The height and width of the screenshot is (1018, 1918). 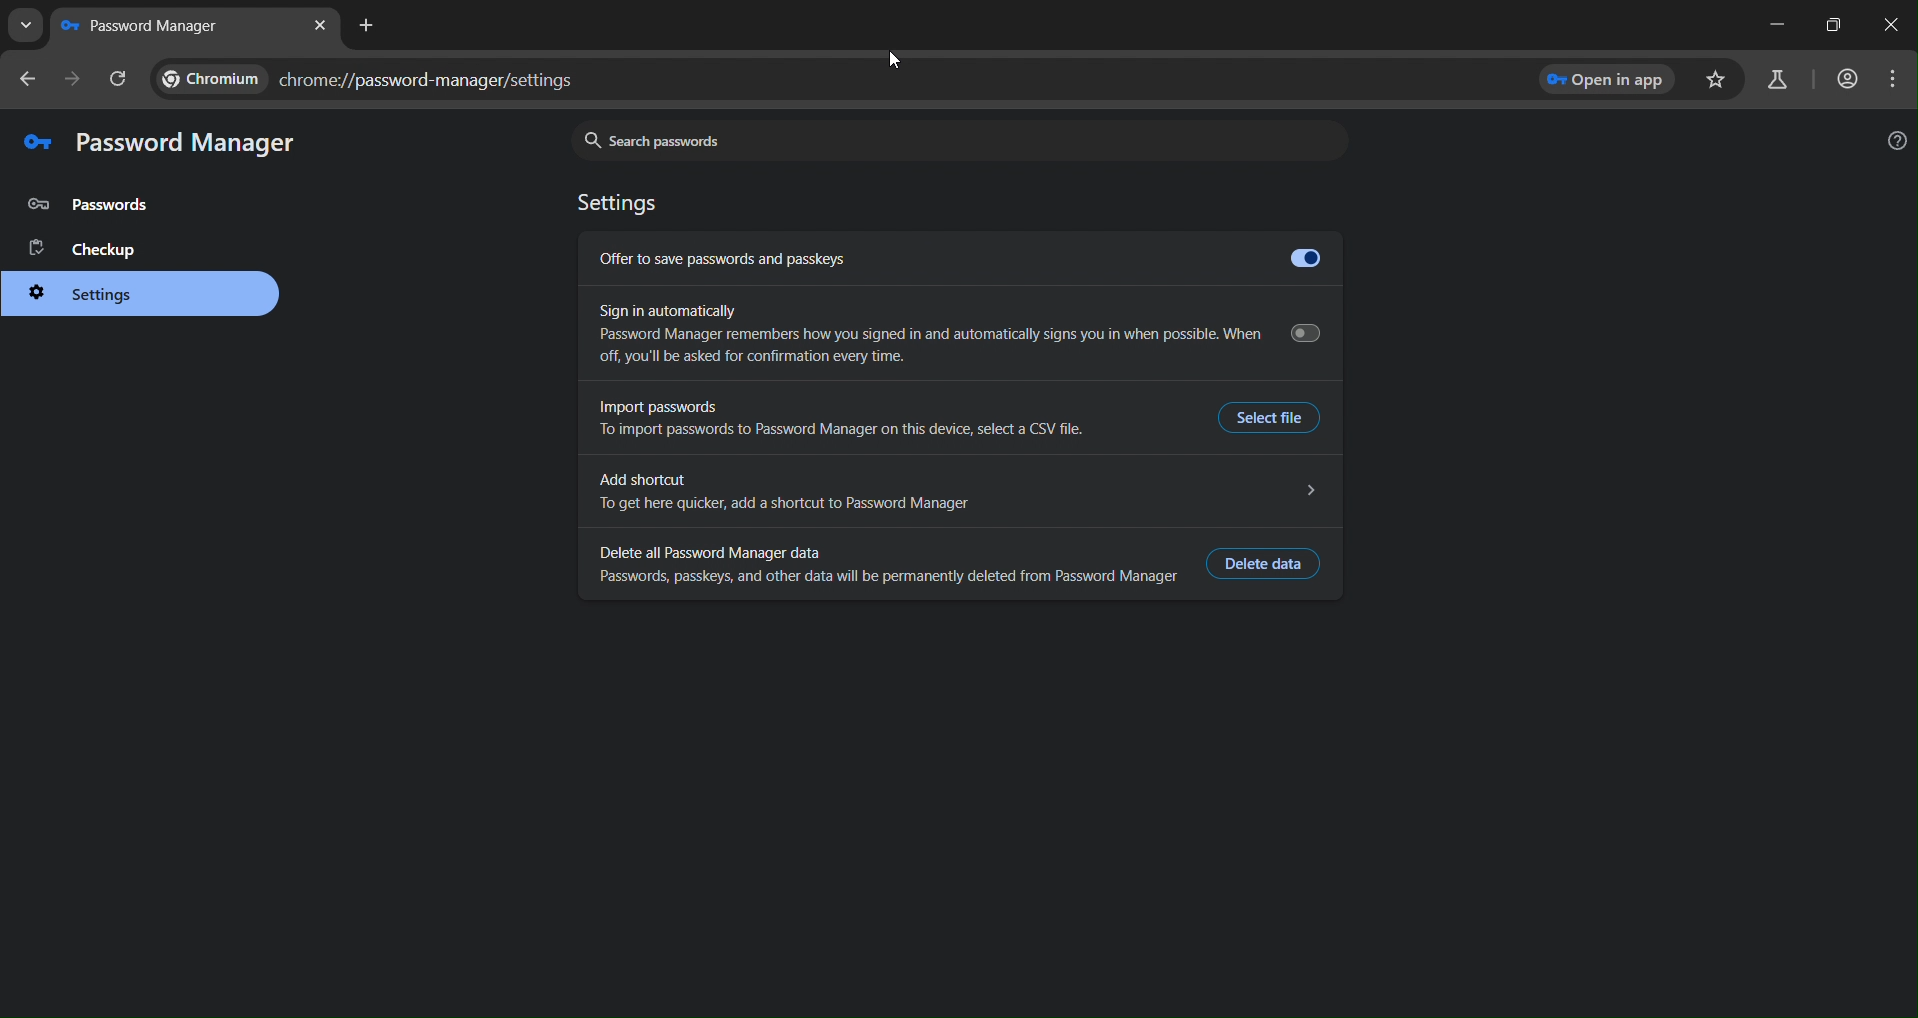 What do you see at coordinates (1611, 79) in the screenshot?
I see `open in app` at bounding box center [1611, 79].